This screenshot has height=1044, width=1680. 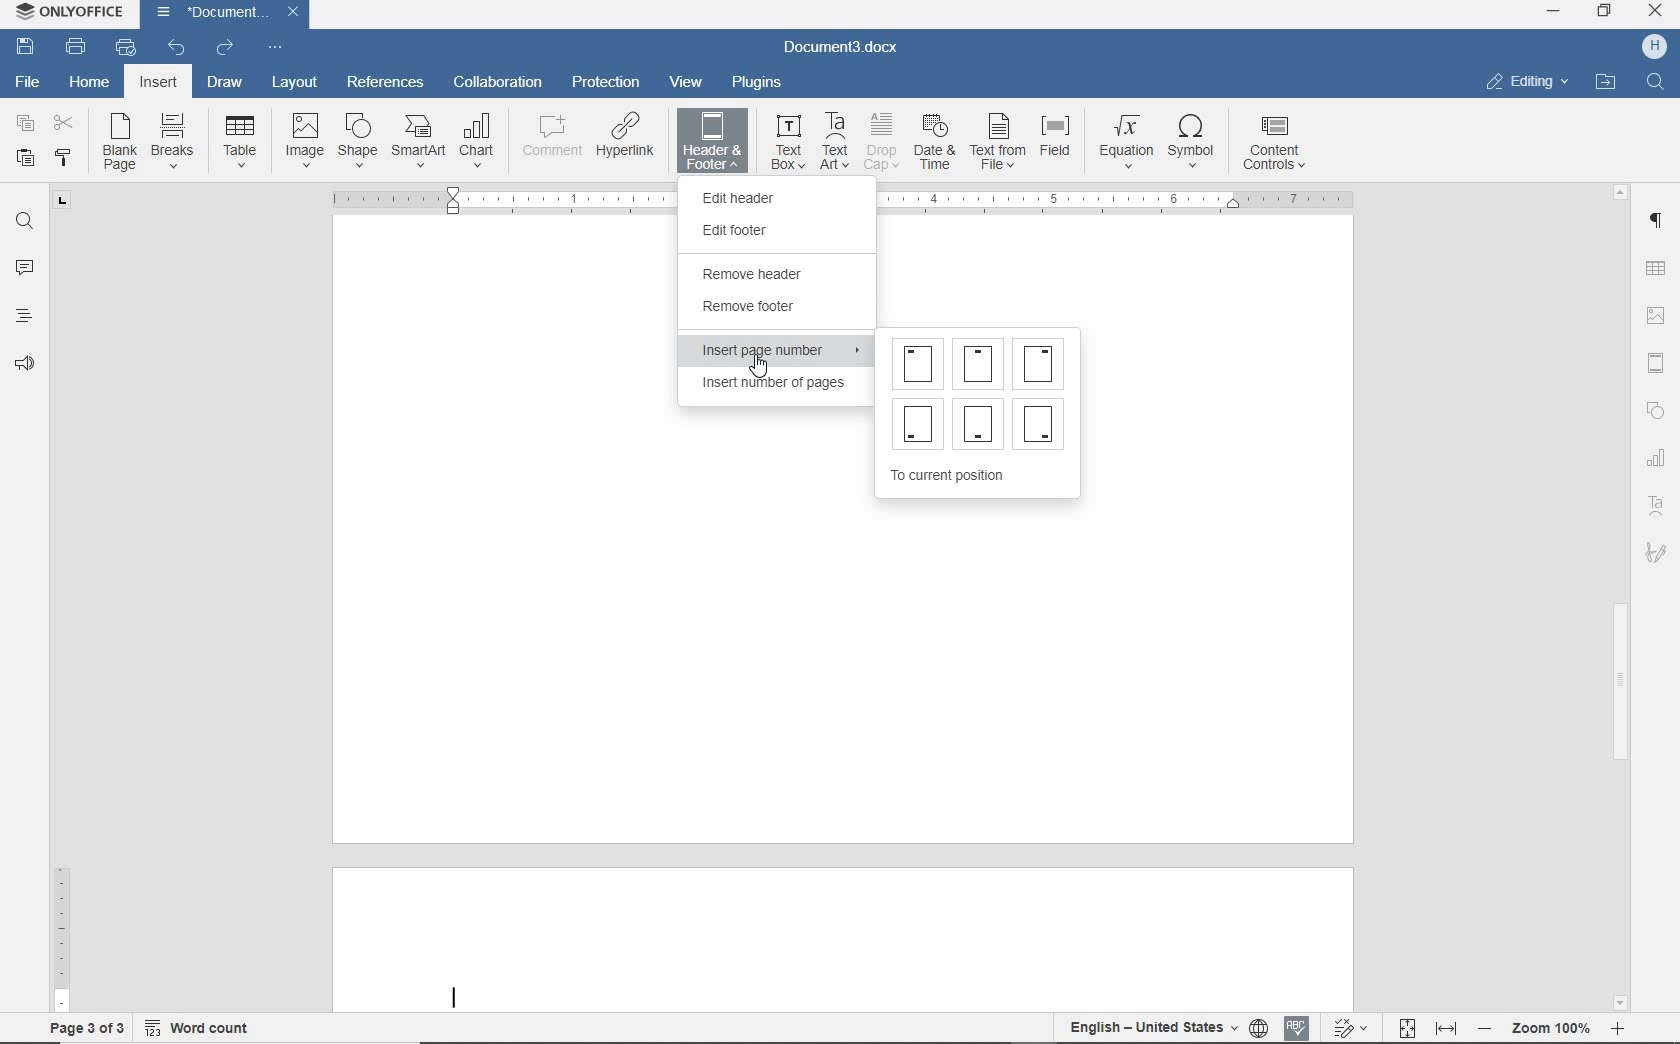 What do you see at coordinates (357, 143) in the screenshot?
I see `SHAPE` at bounding box center [357, 143].